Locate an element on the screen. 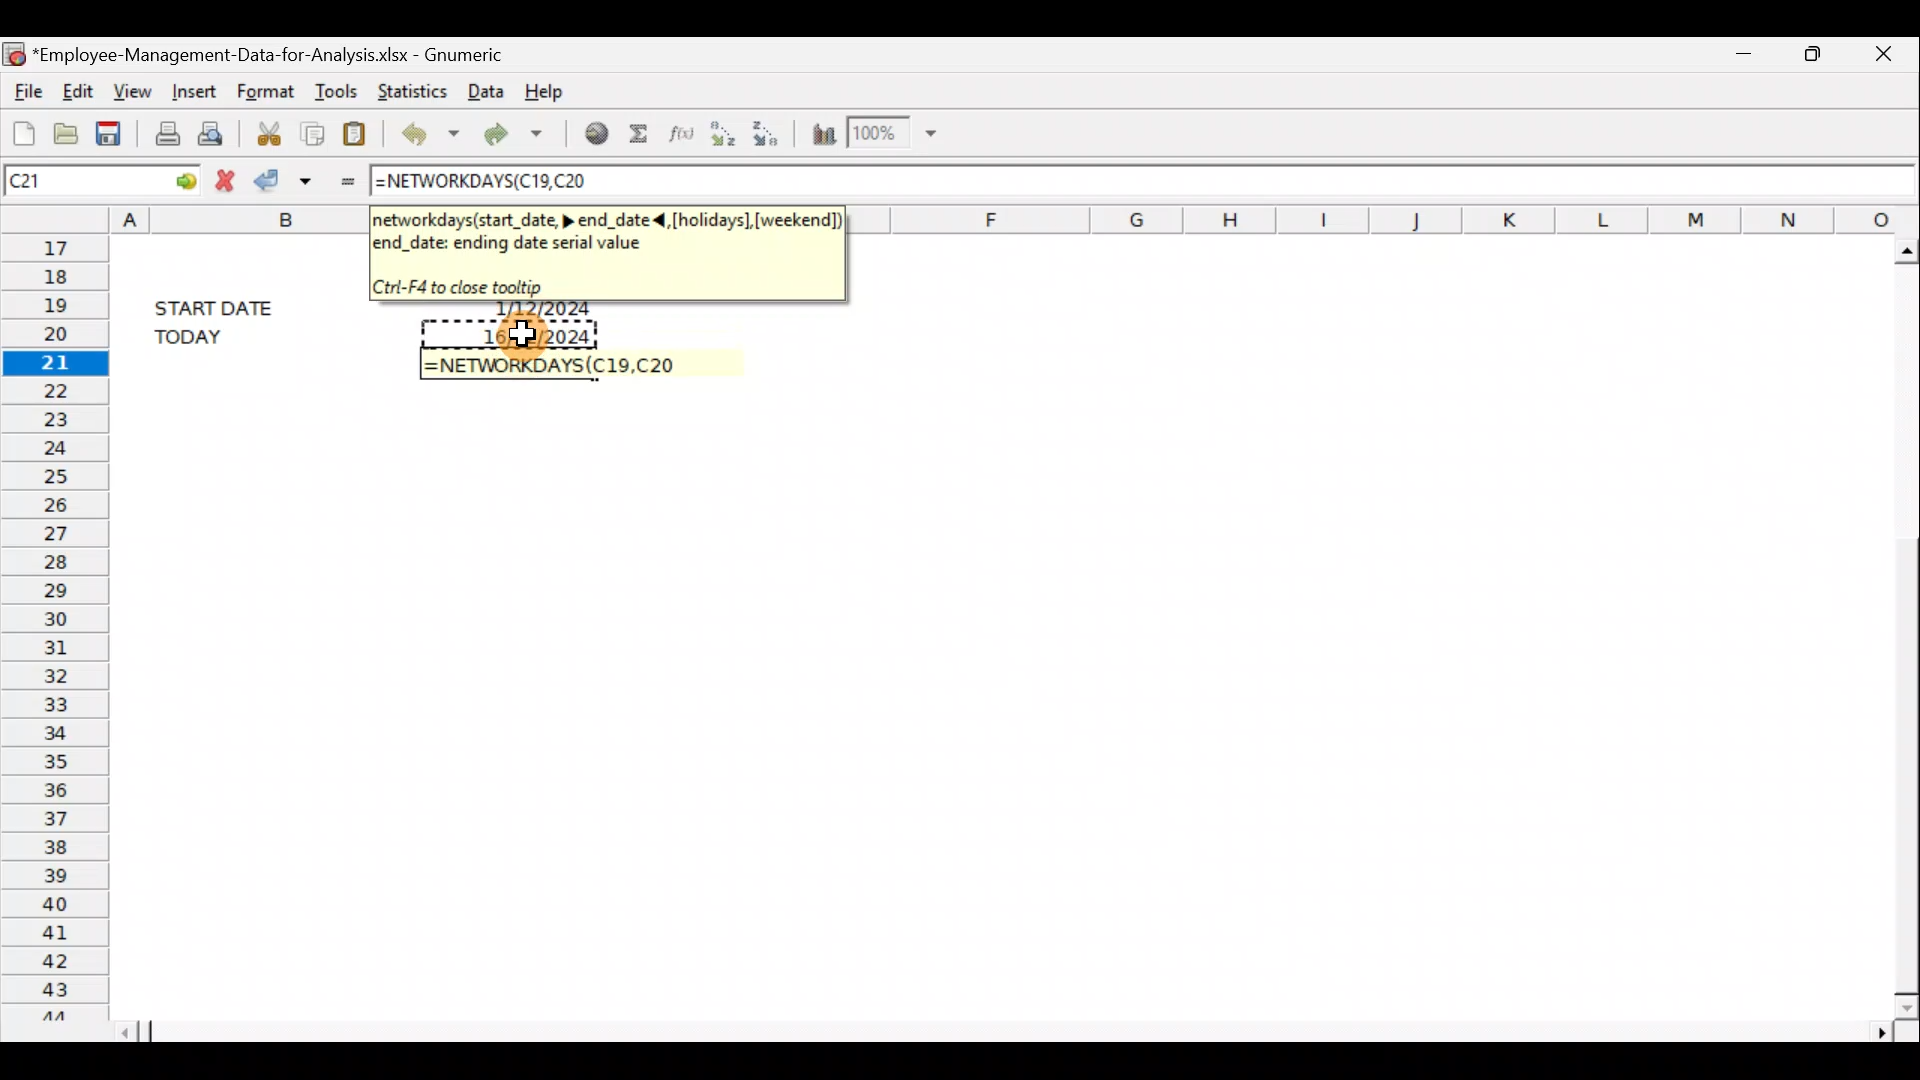 The width and height of the screenshot is (1920, 1080). GO TO is located at coordinates (168, 179).